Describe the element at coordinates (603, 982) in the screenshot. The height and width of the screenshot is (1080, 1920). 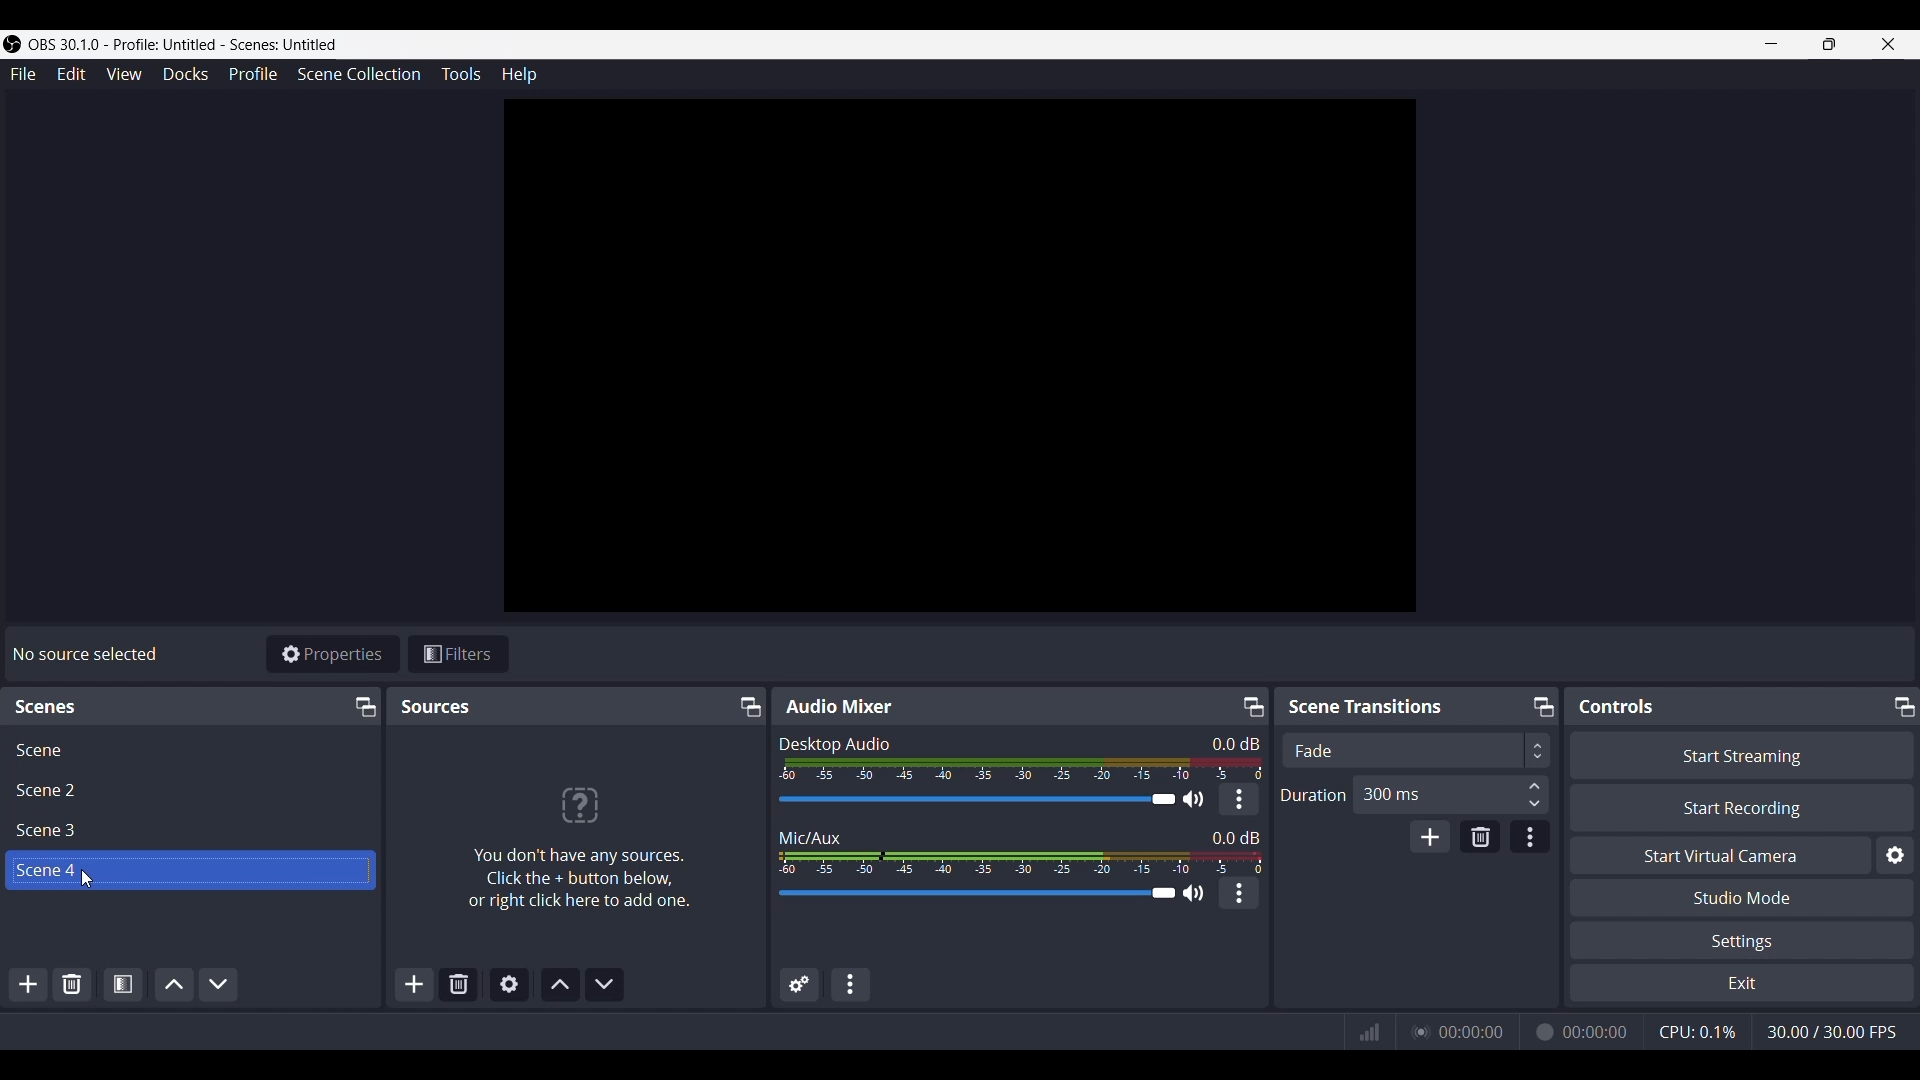
I see `Move source(s) down` at that location.